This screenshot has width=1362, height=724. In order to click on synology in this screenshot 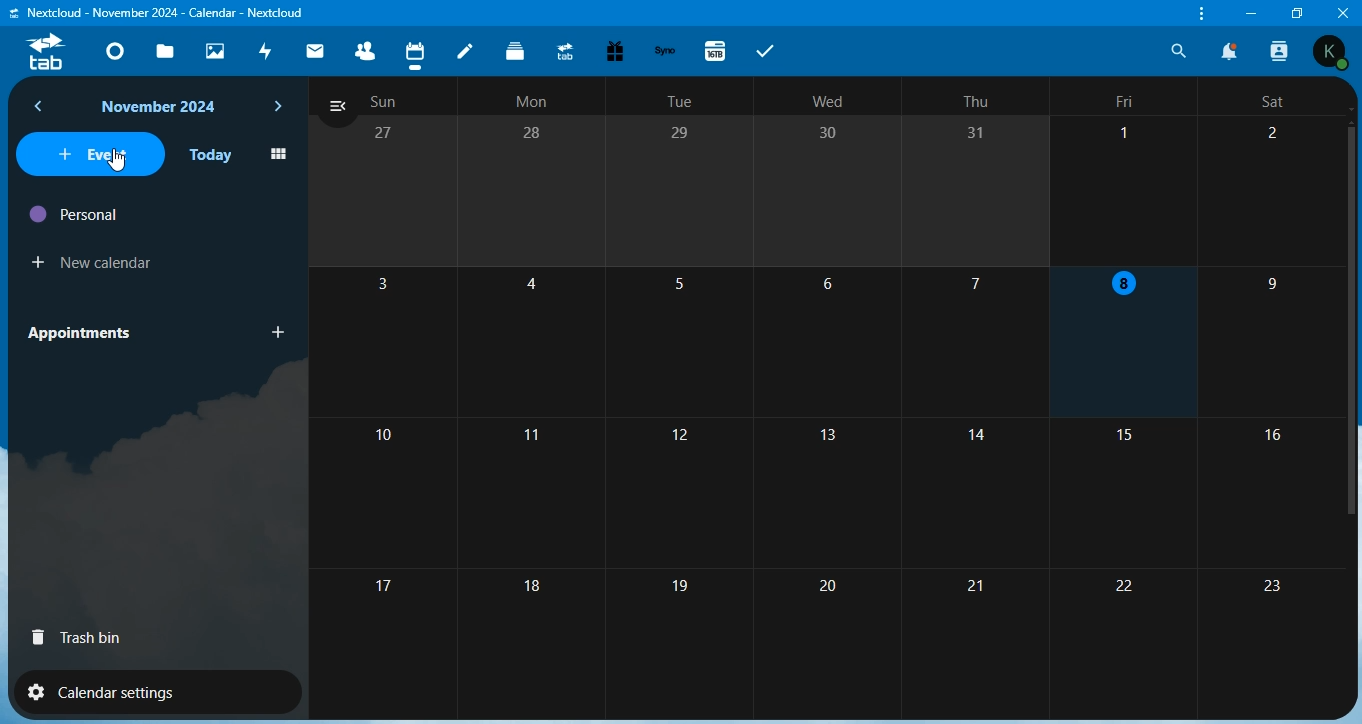, I will do `click(664, 51)`.